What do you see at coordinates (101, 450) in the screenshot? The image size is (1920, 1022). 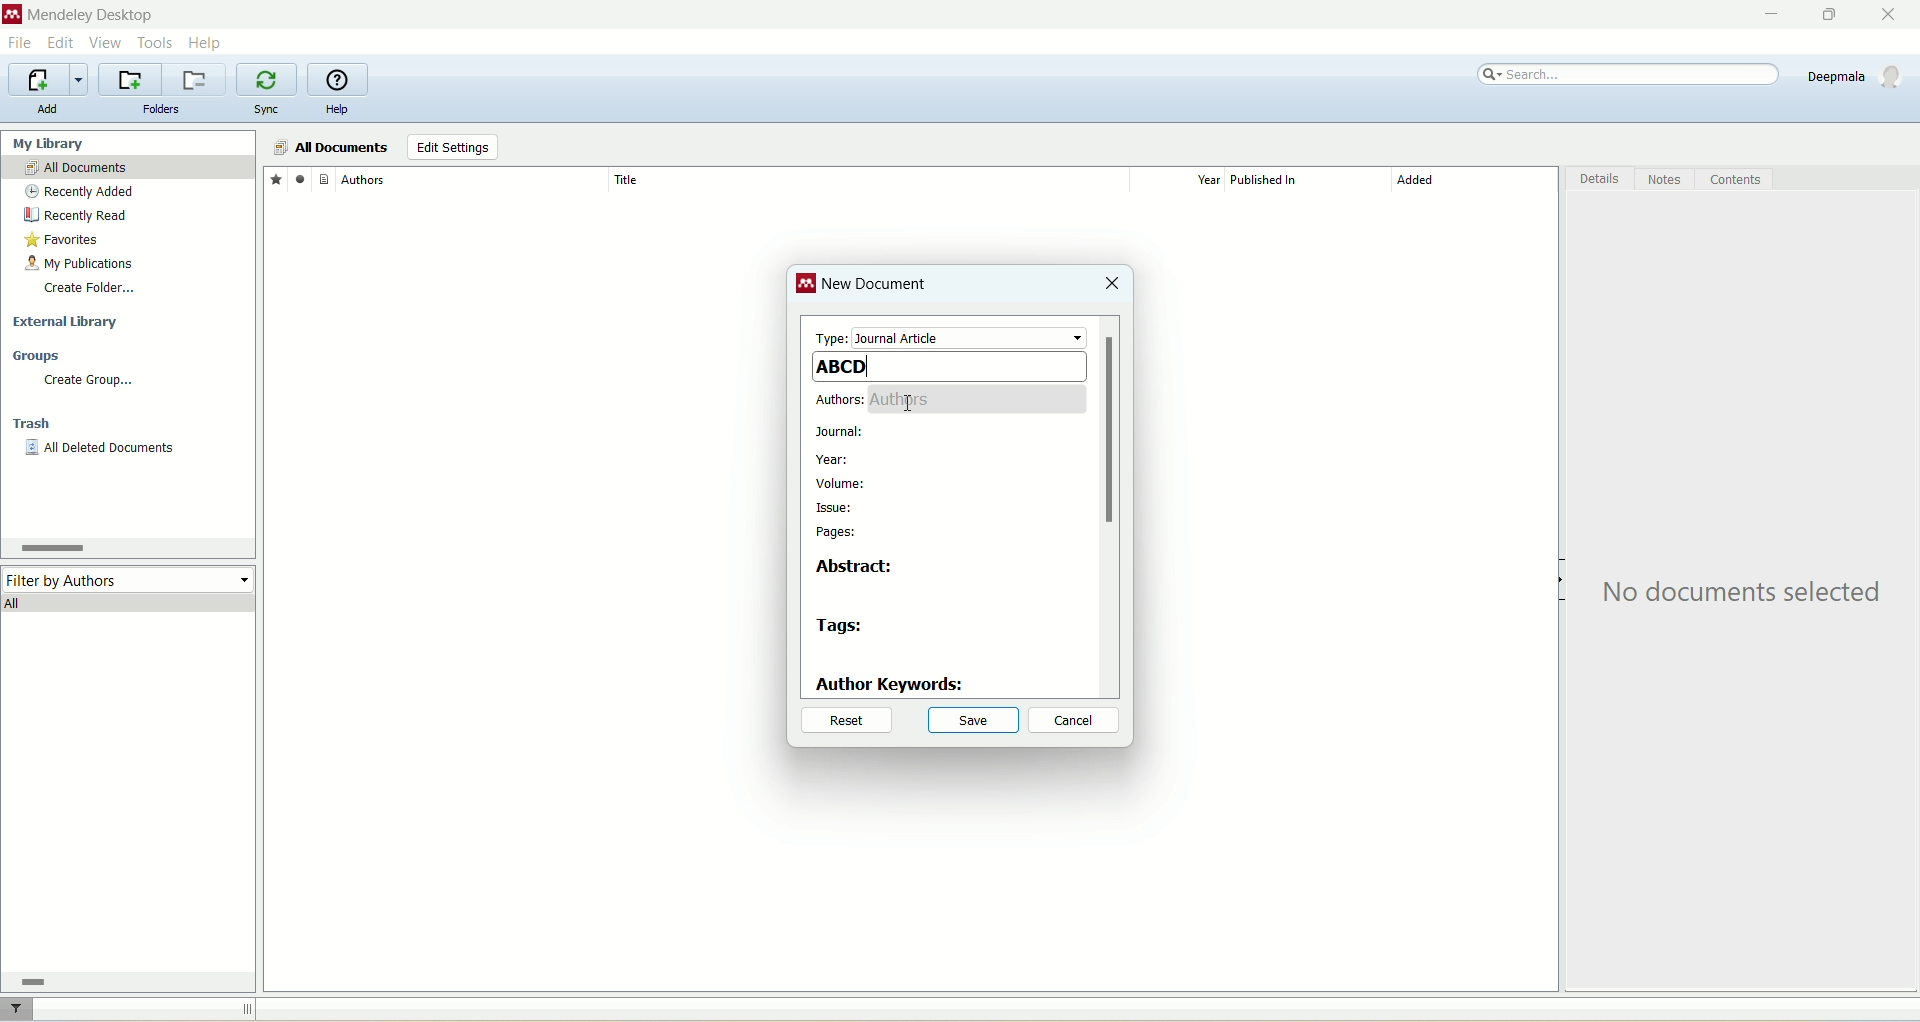 I see `all deleted` at bounding box center [101, 450].